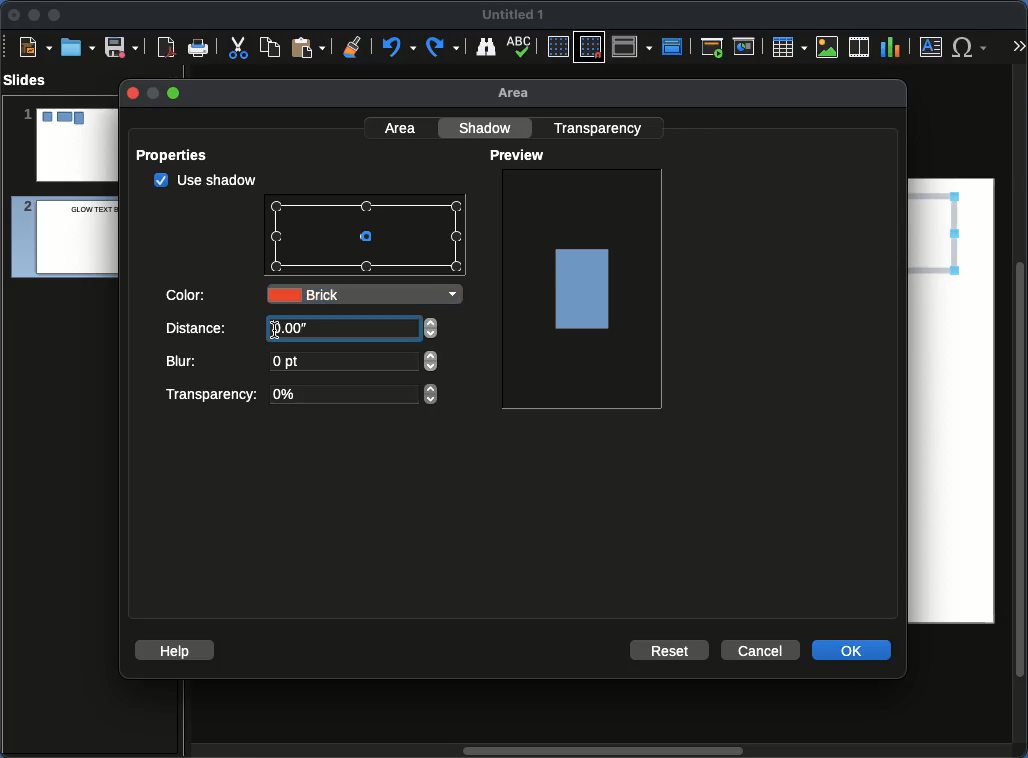  I want to click on Area, so click(519, 94).